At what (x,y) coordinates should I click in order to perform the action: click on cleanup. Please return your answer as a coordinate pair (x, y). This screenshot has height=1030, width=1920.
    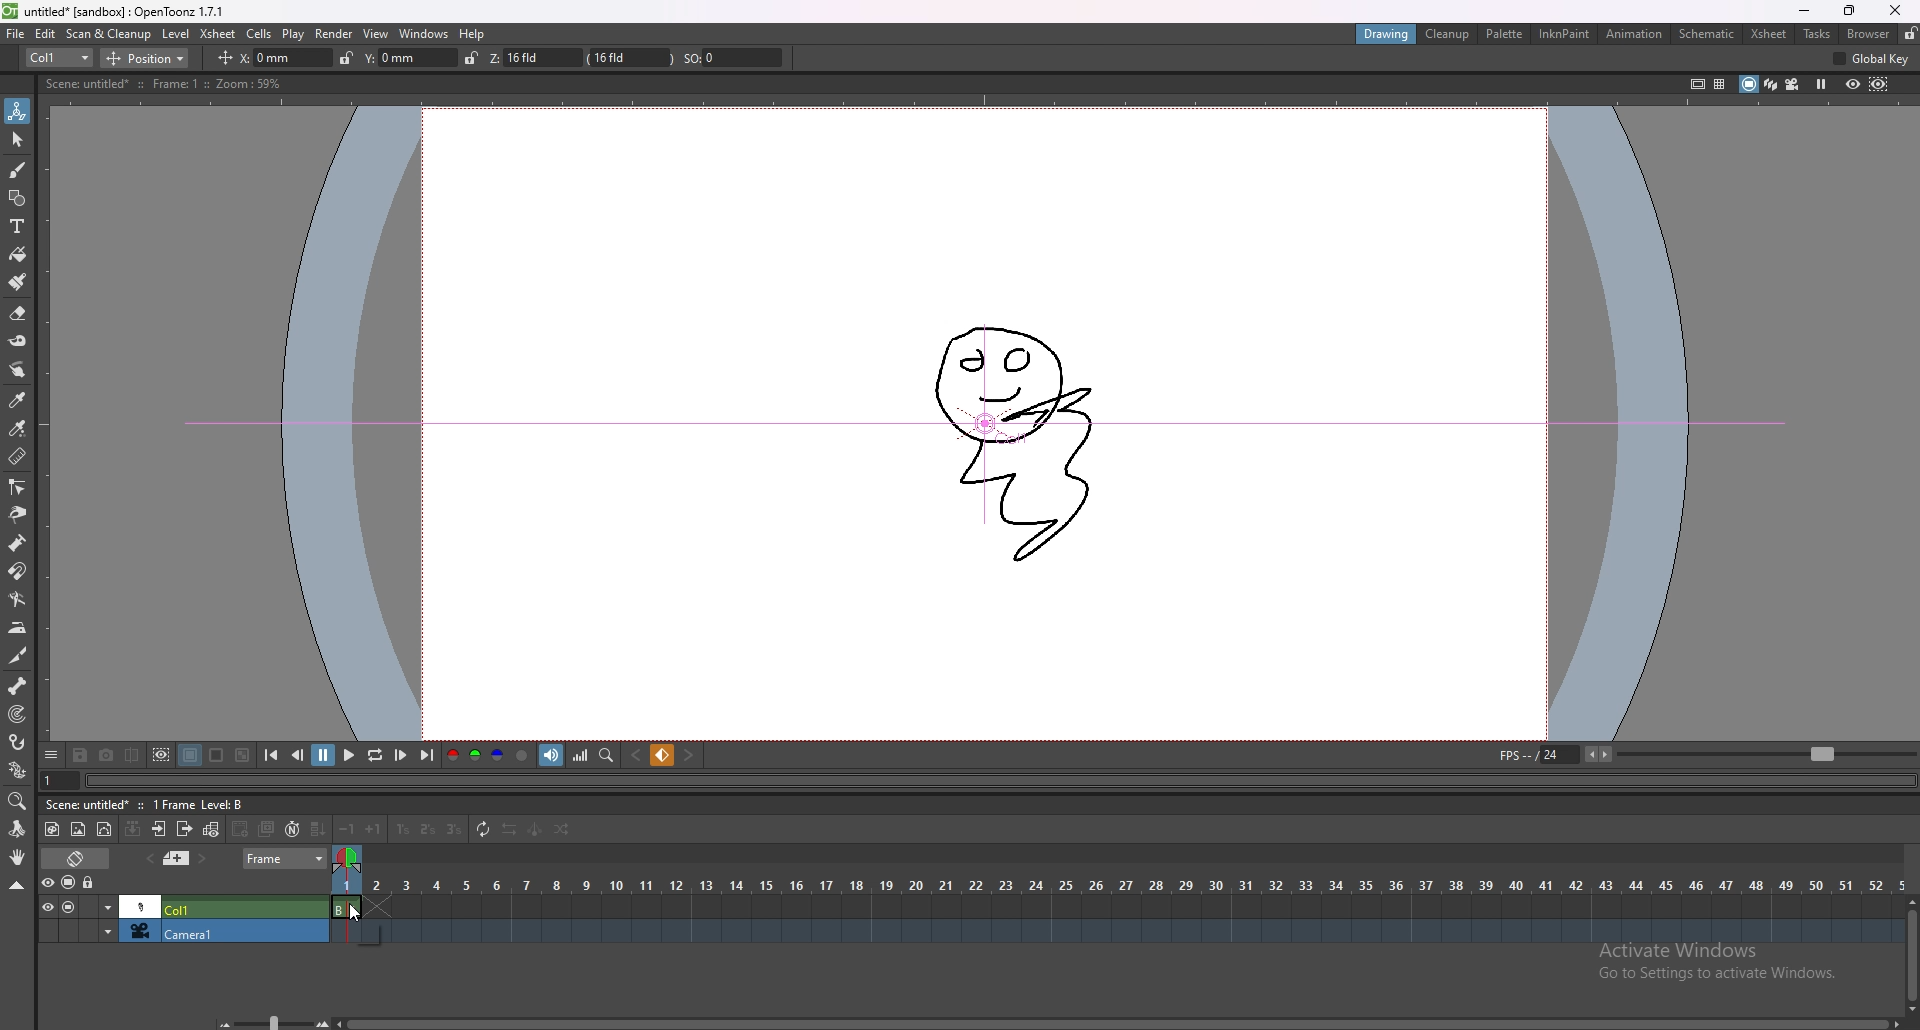
    Looking at the image, I should click on (1448, 34).